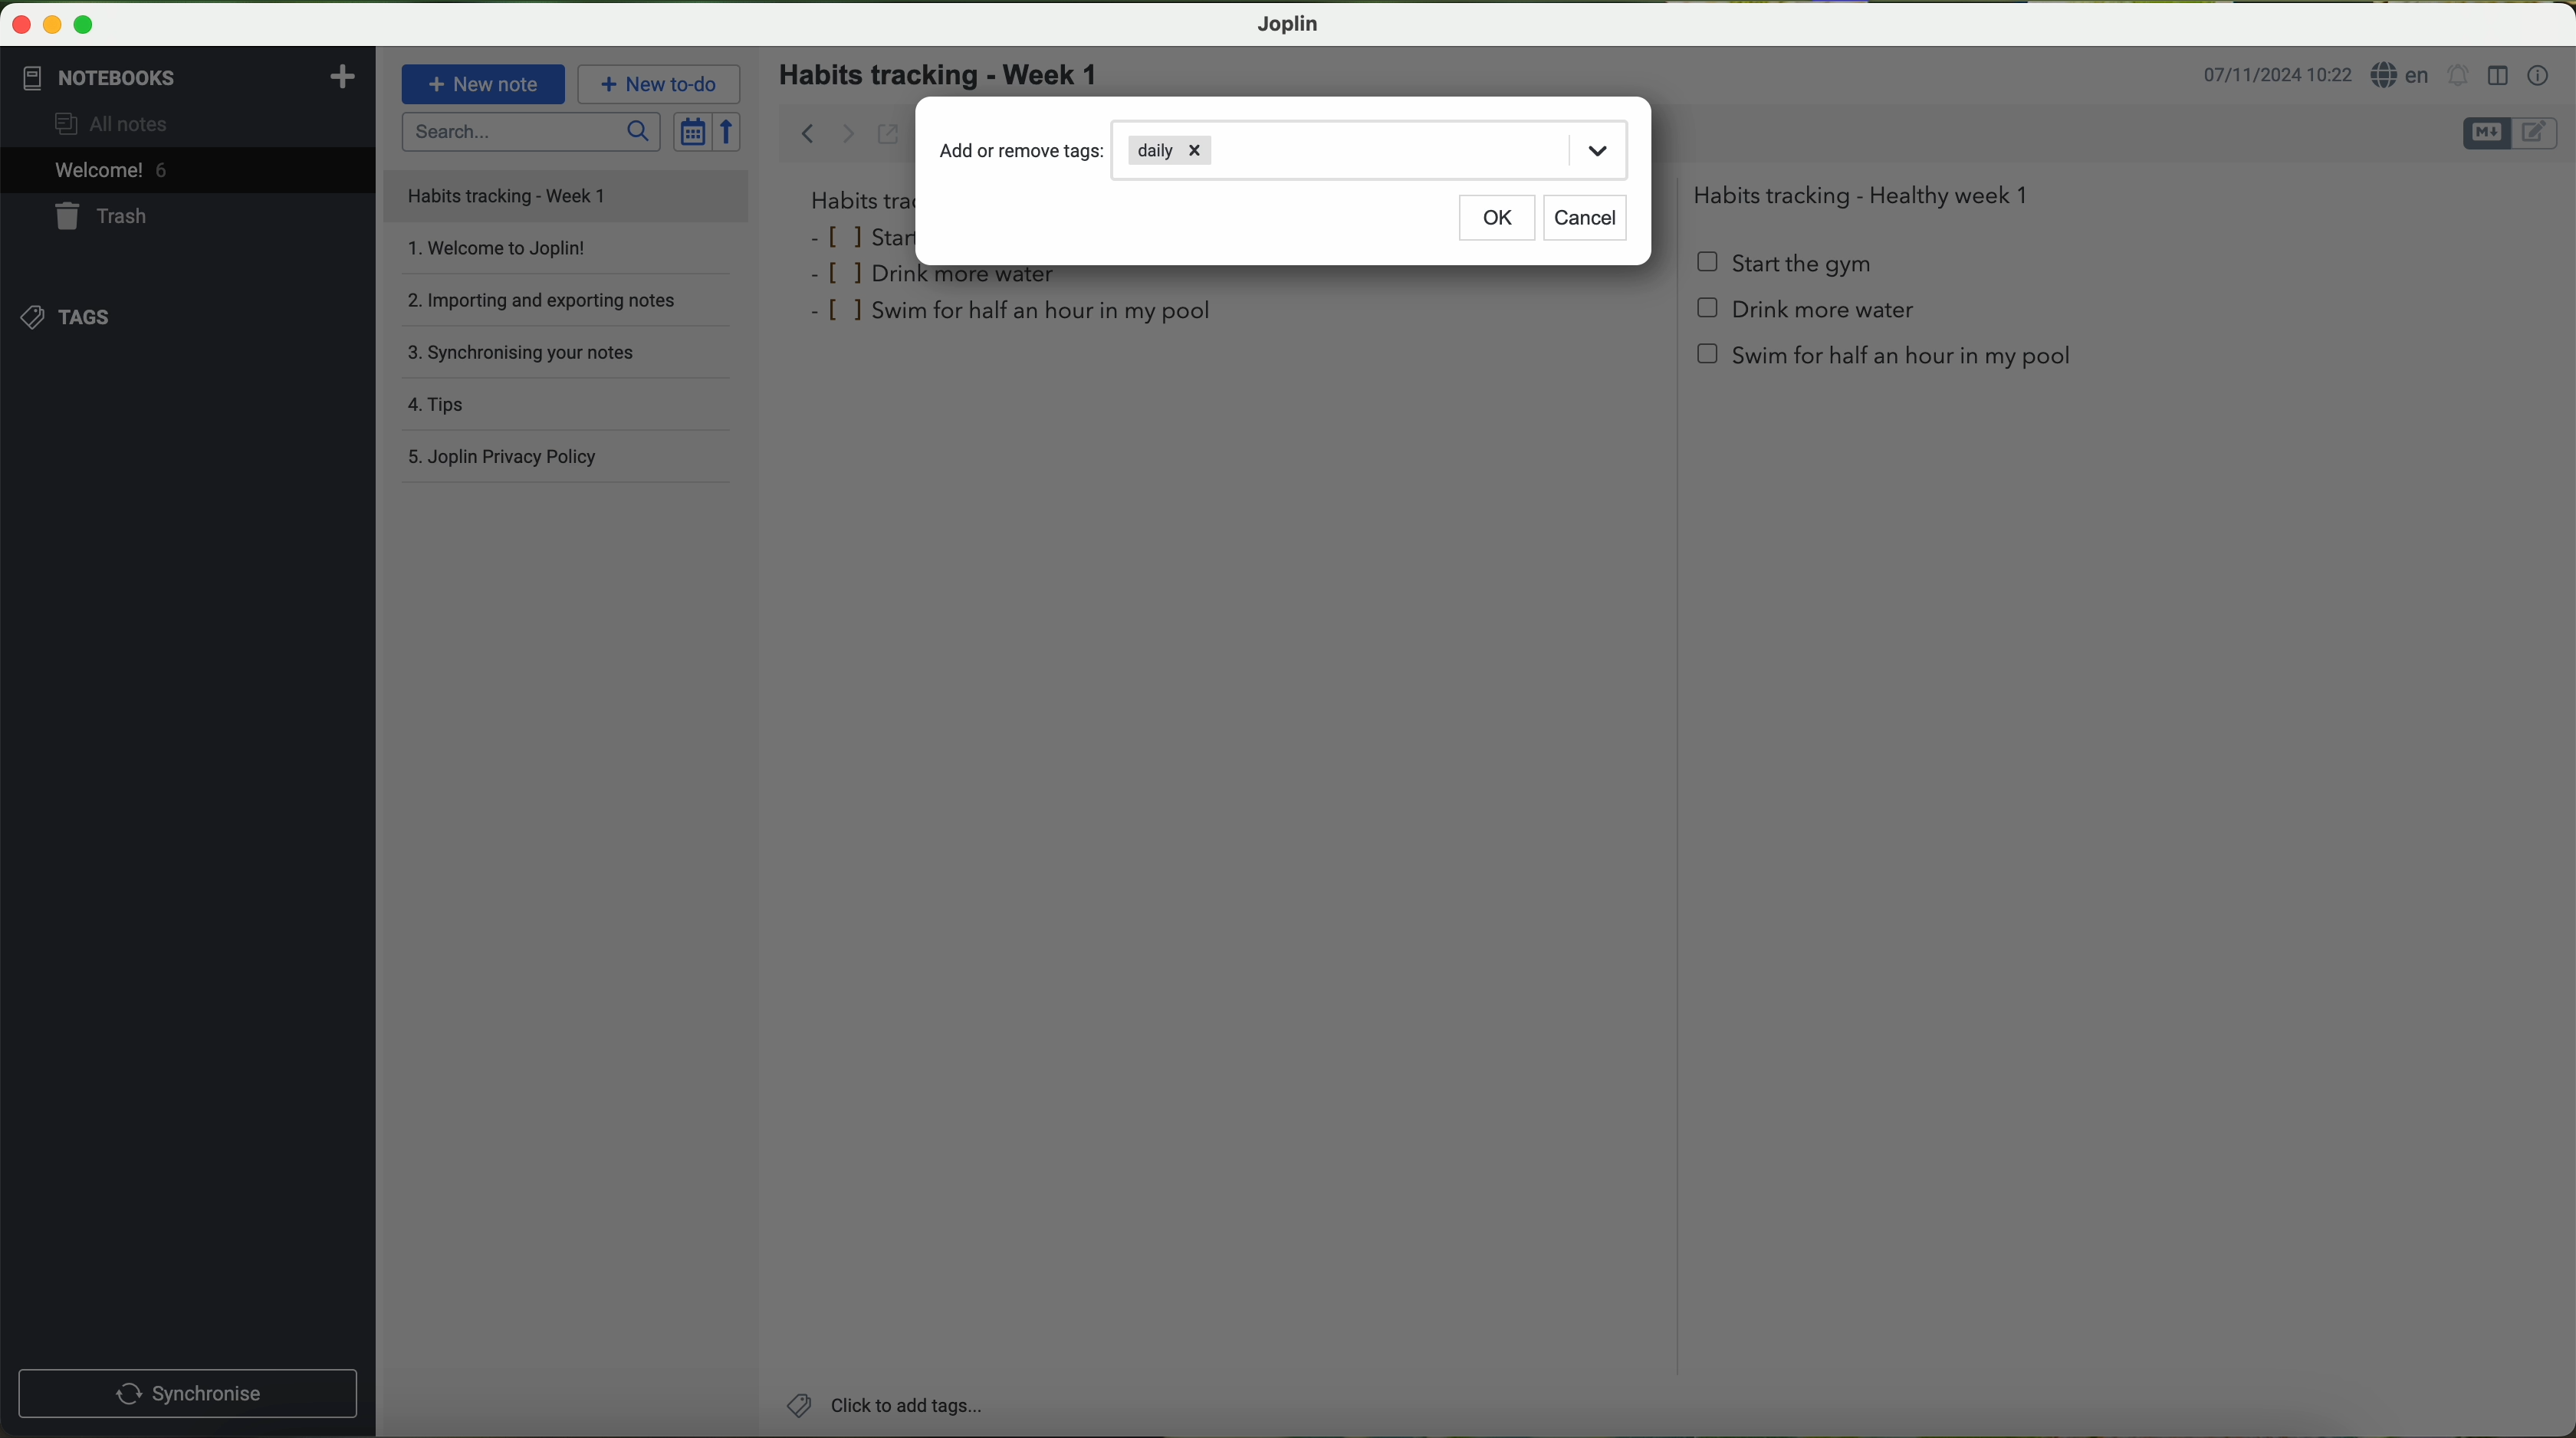 Image resolution: width=2576 pixels, height=1438 pixels. What do you see at coordinates (16, 21) in the screenshot?
I see `close` at bounding box center [16, 21].